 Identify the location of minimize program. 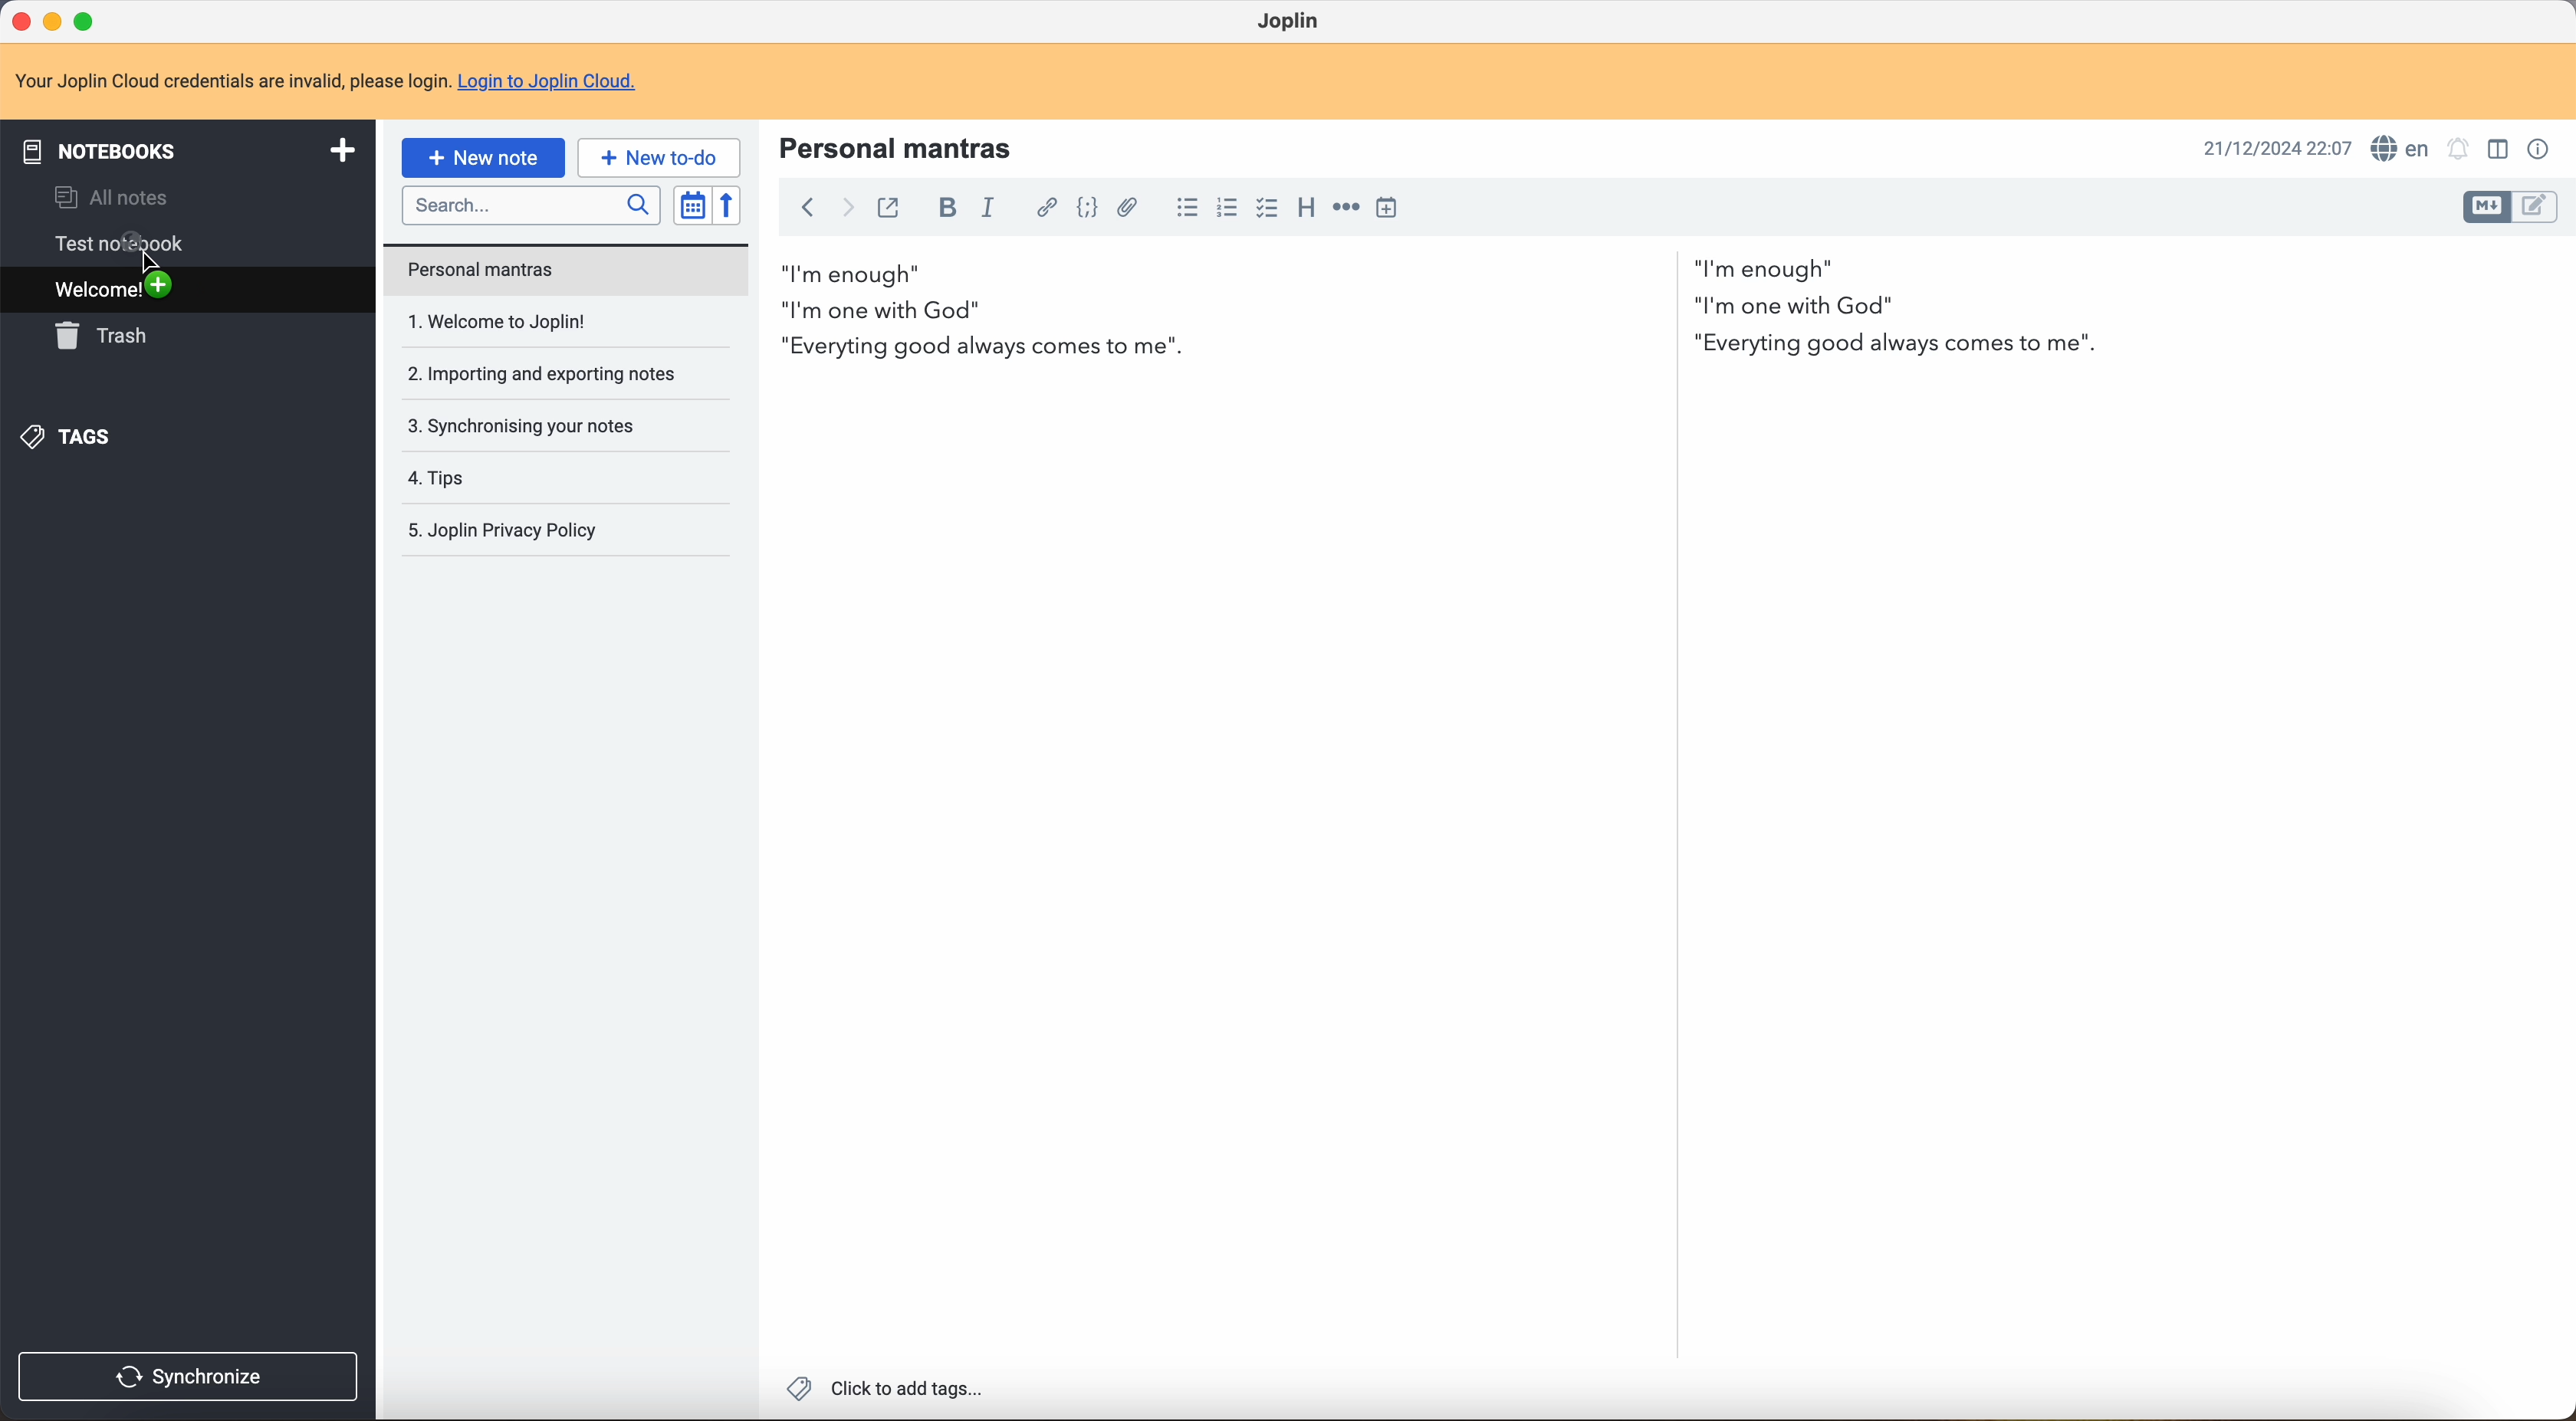
(56, 24).